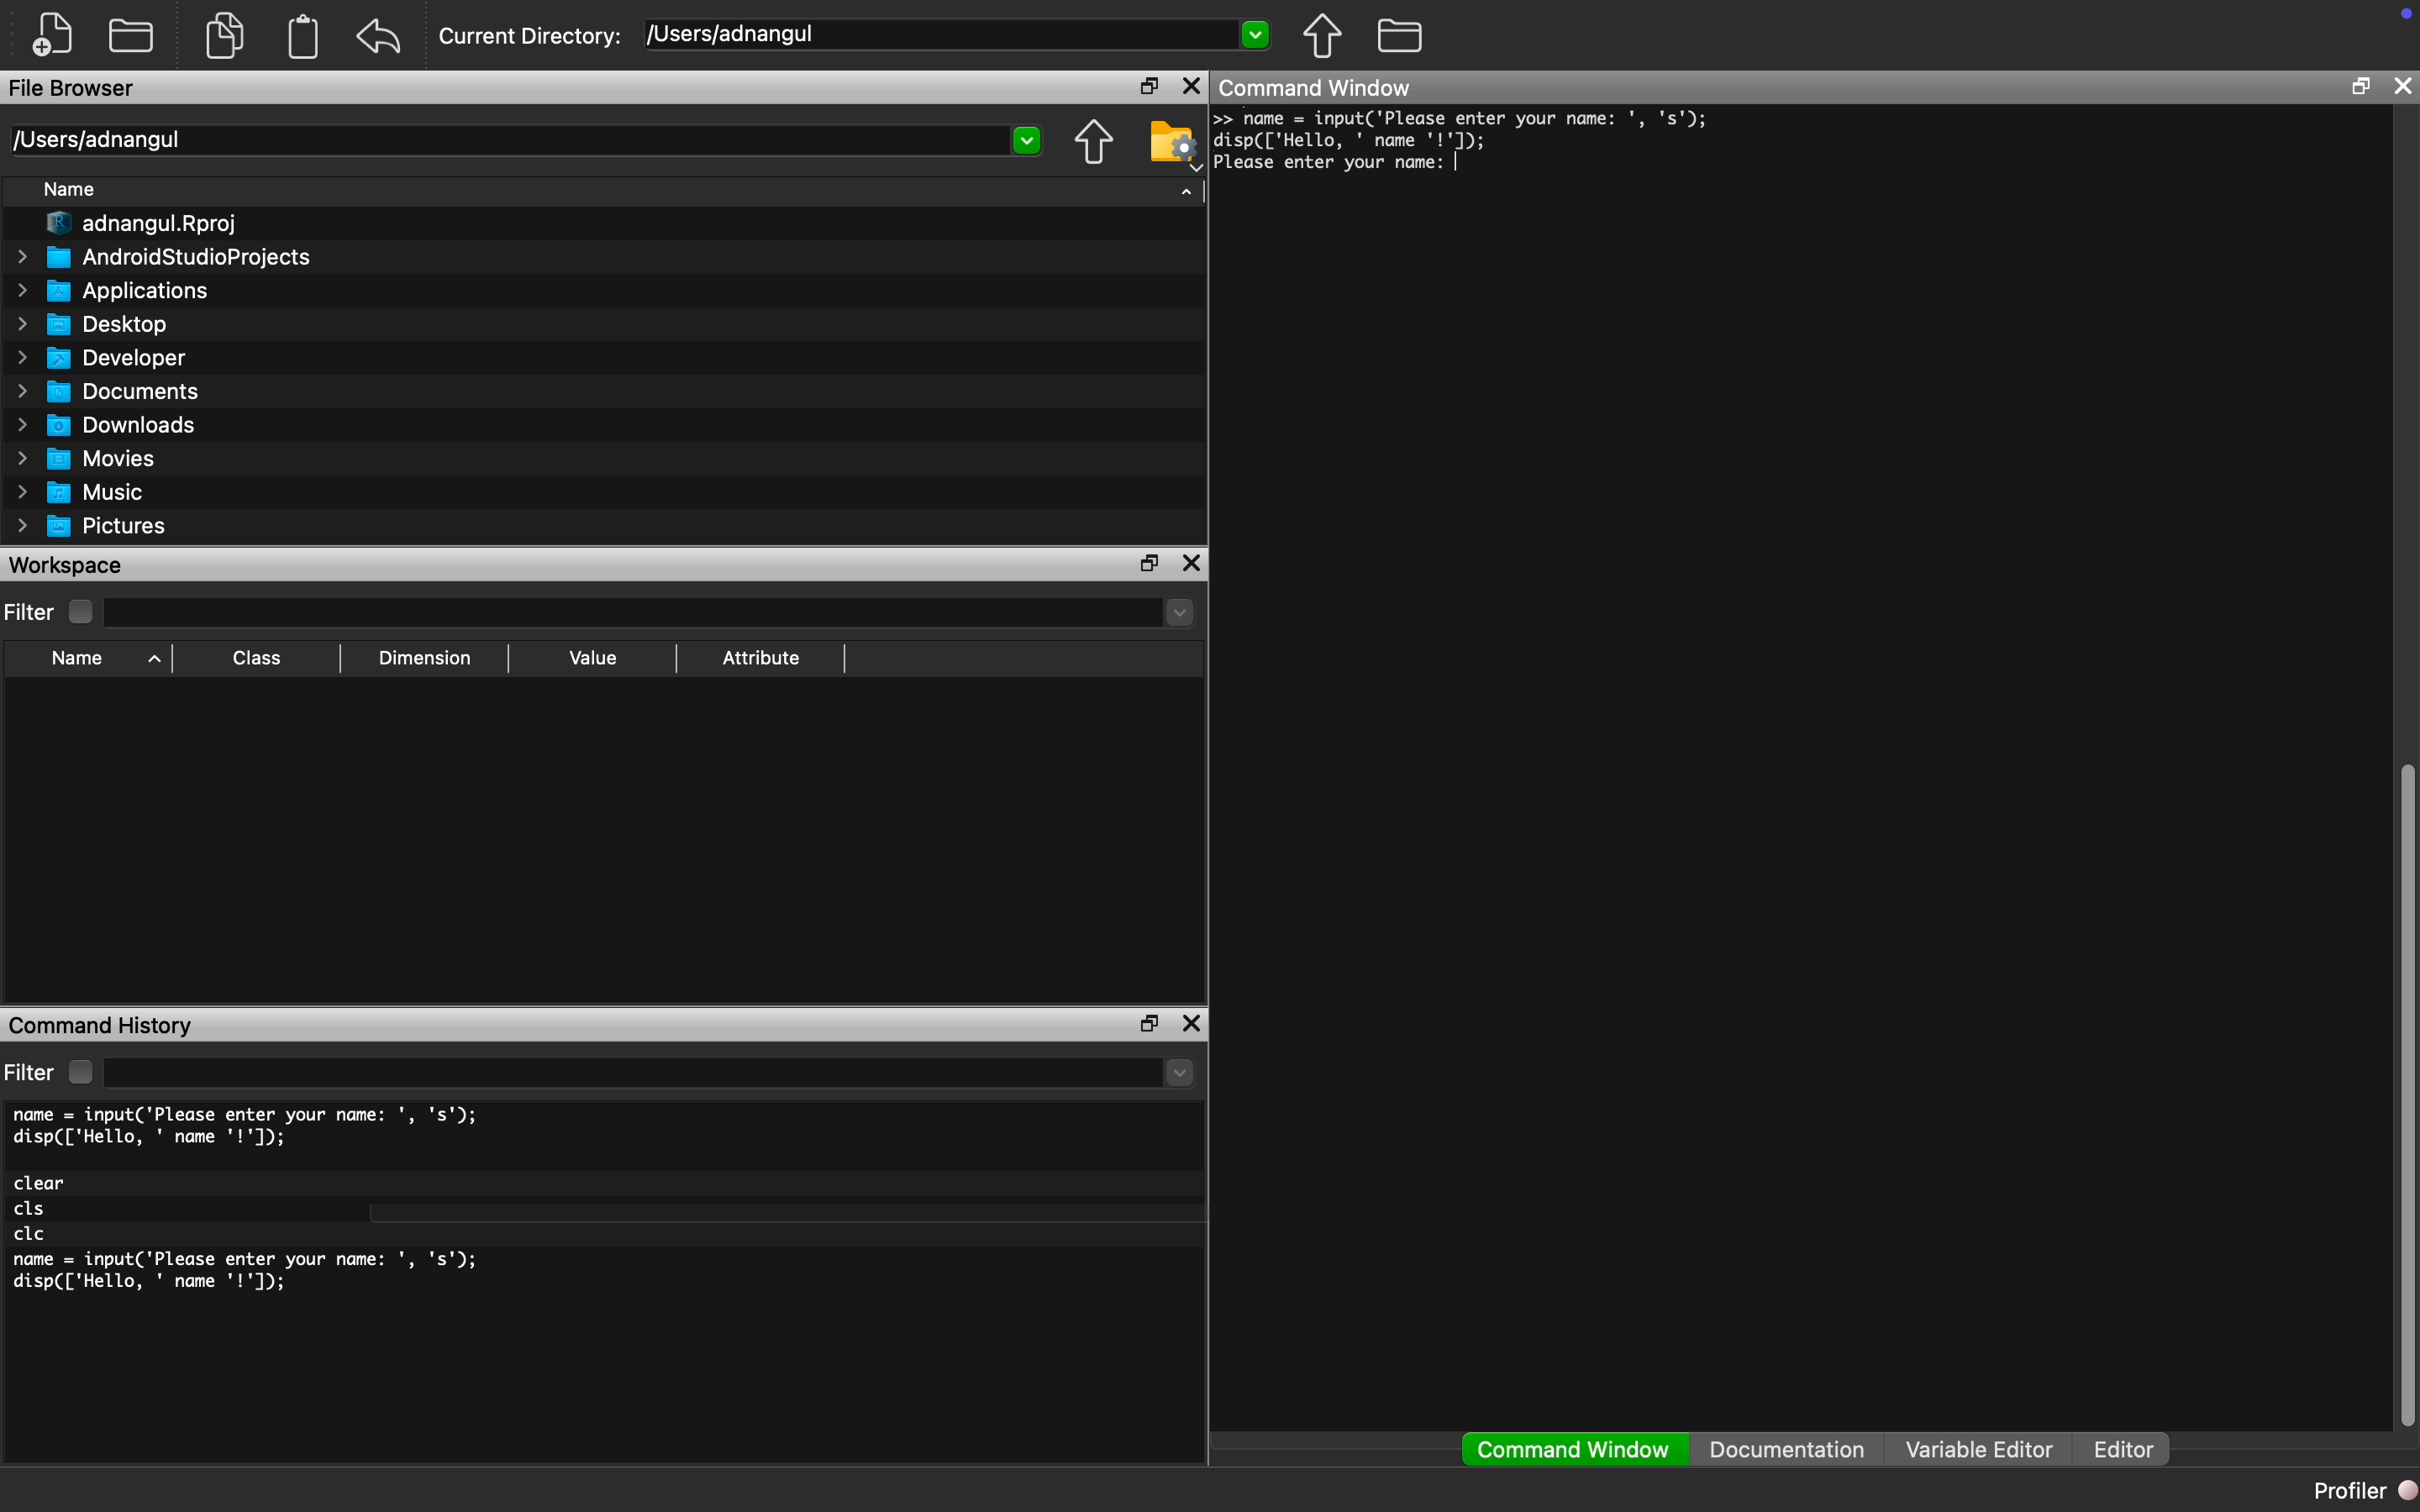 The height and width of the screenshot is (1512, 2420). I want to click on Value, so click(593, 657).